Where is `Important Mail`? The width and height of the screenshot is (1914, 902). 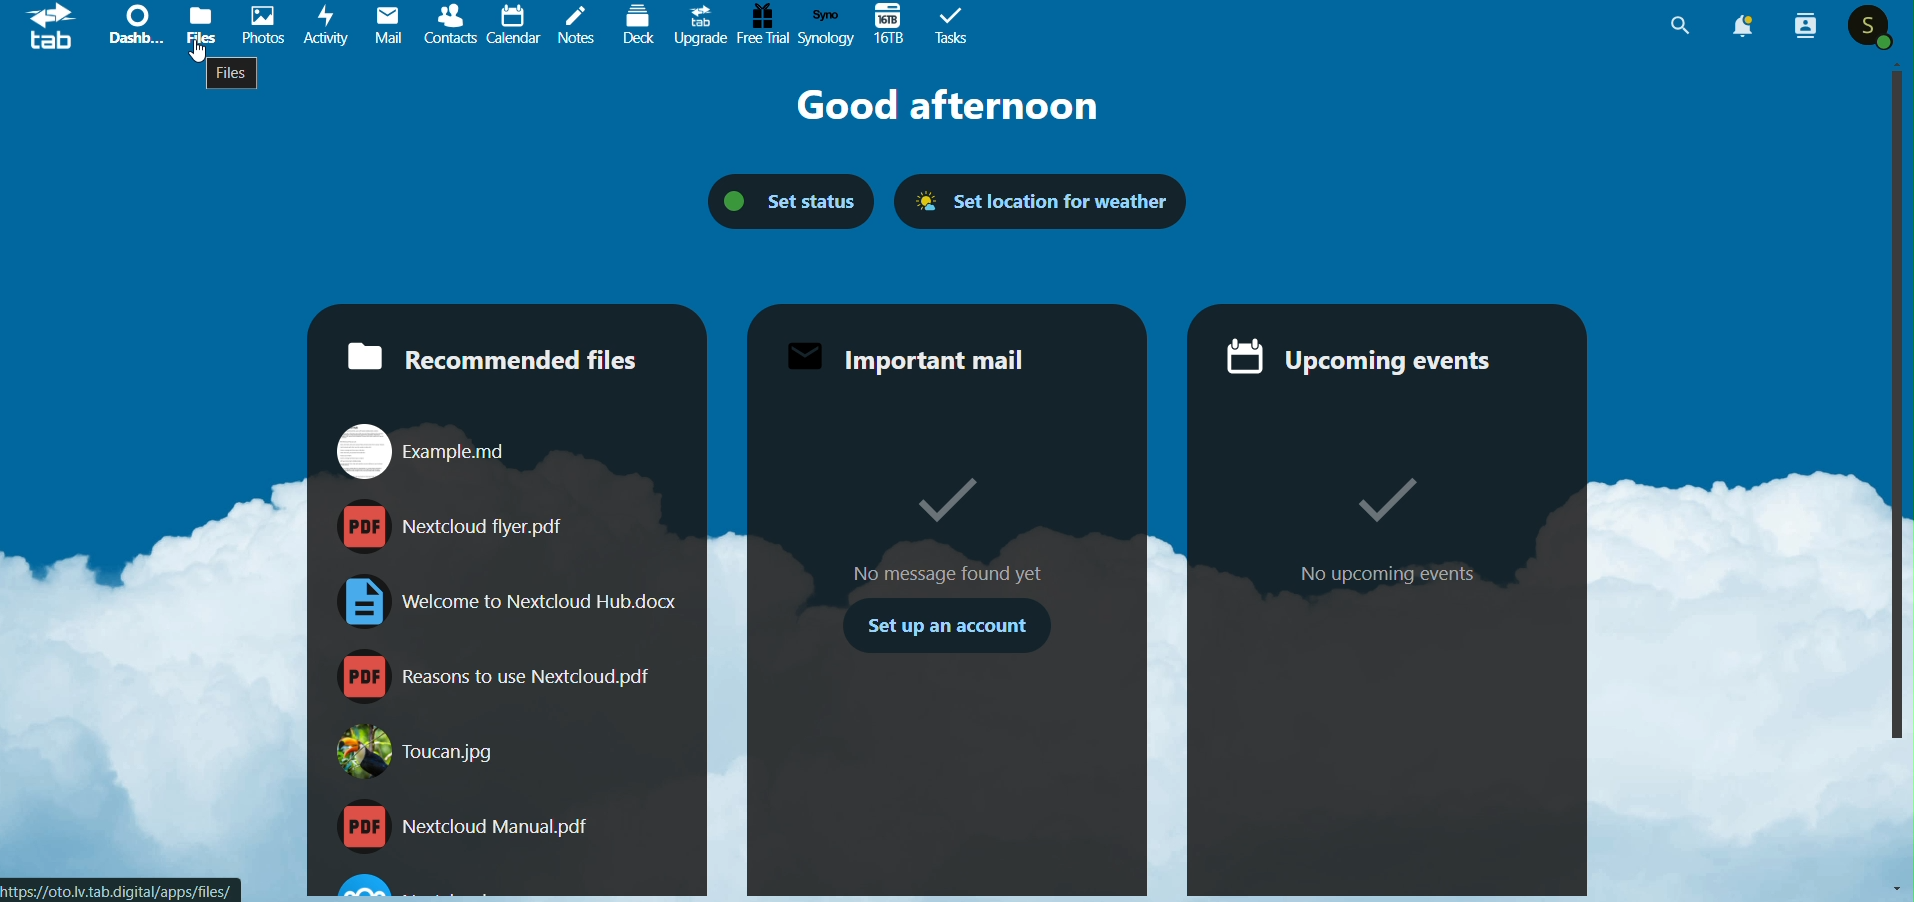 Important Mail is located at coordinates (927, 356).